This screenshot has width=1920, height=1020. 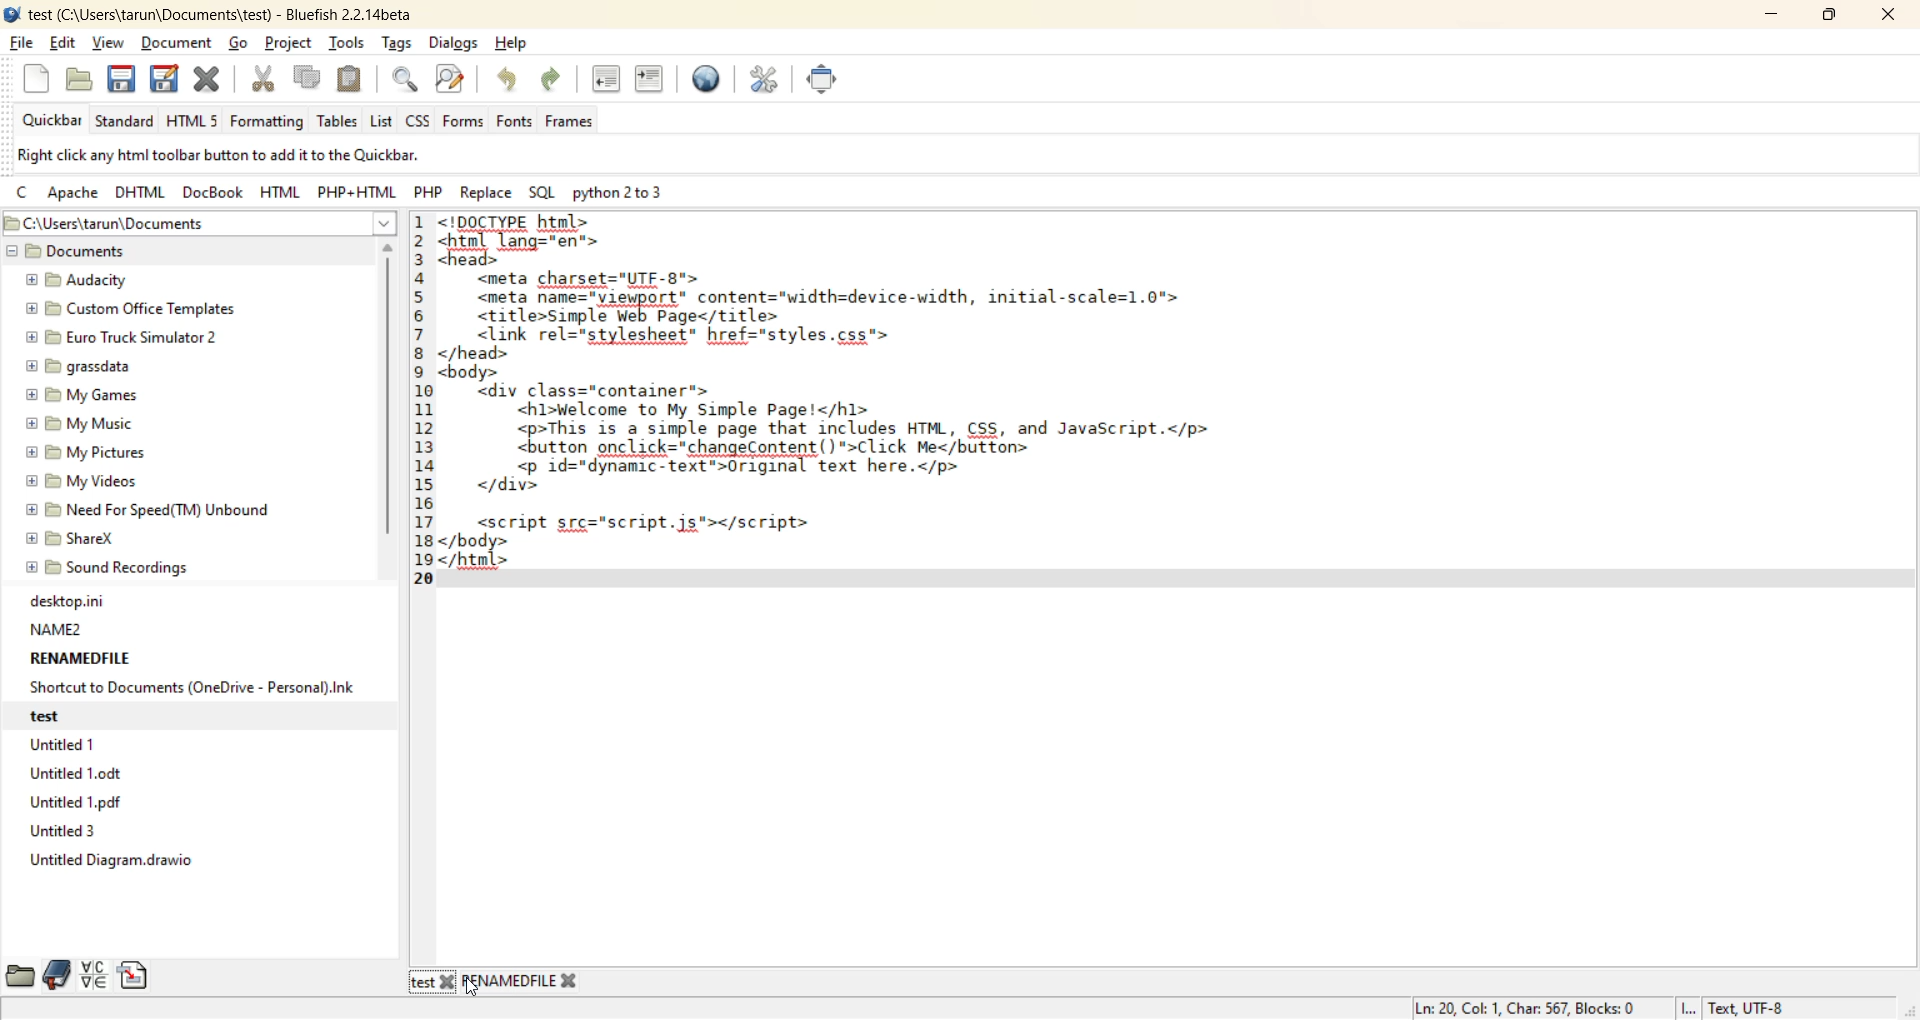 What do you see at coordinates (65, 45) in the screenshot?
I see `edit` at bounding box center [65, 45].